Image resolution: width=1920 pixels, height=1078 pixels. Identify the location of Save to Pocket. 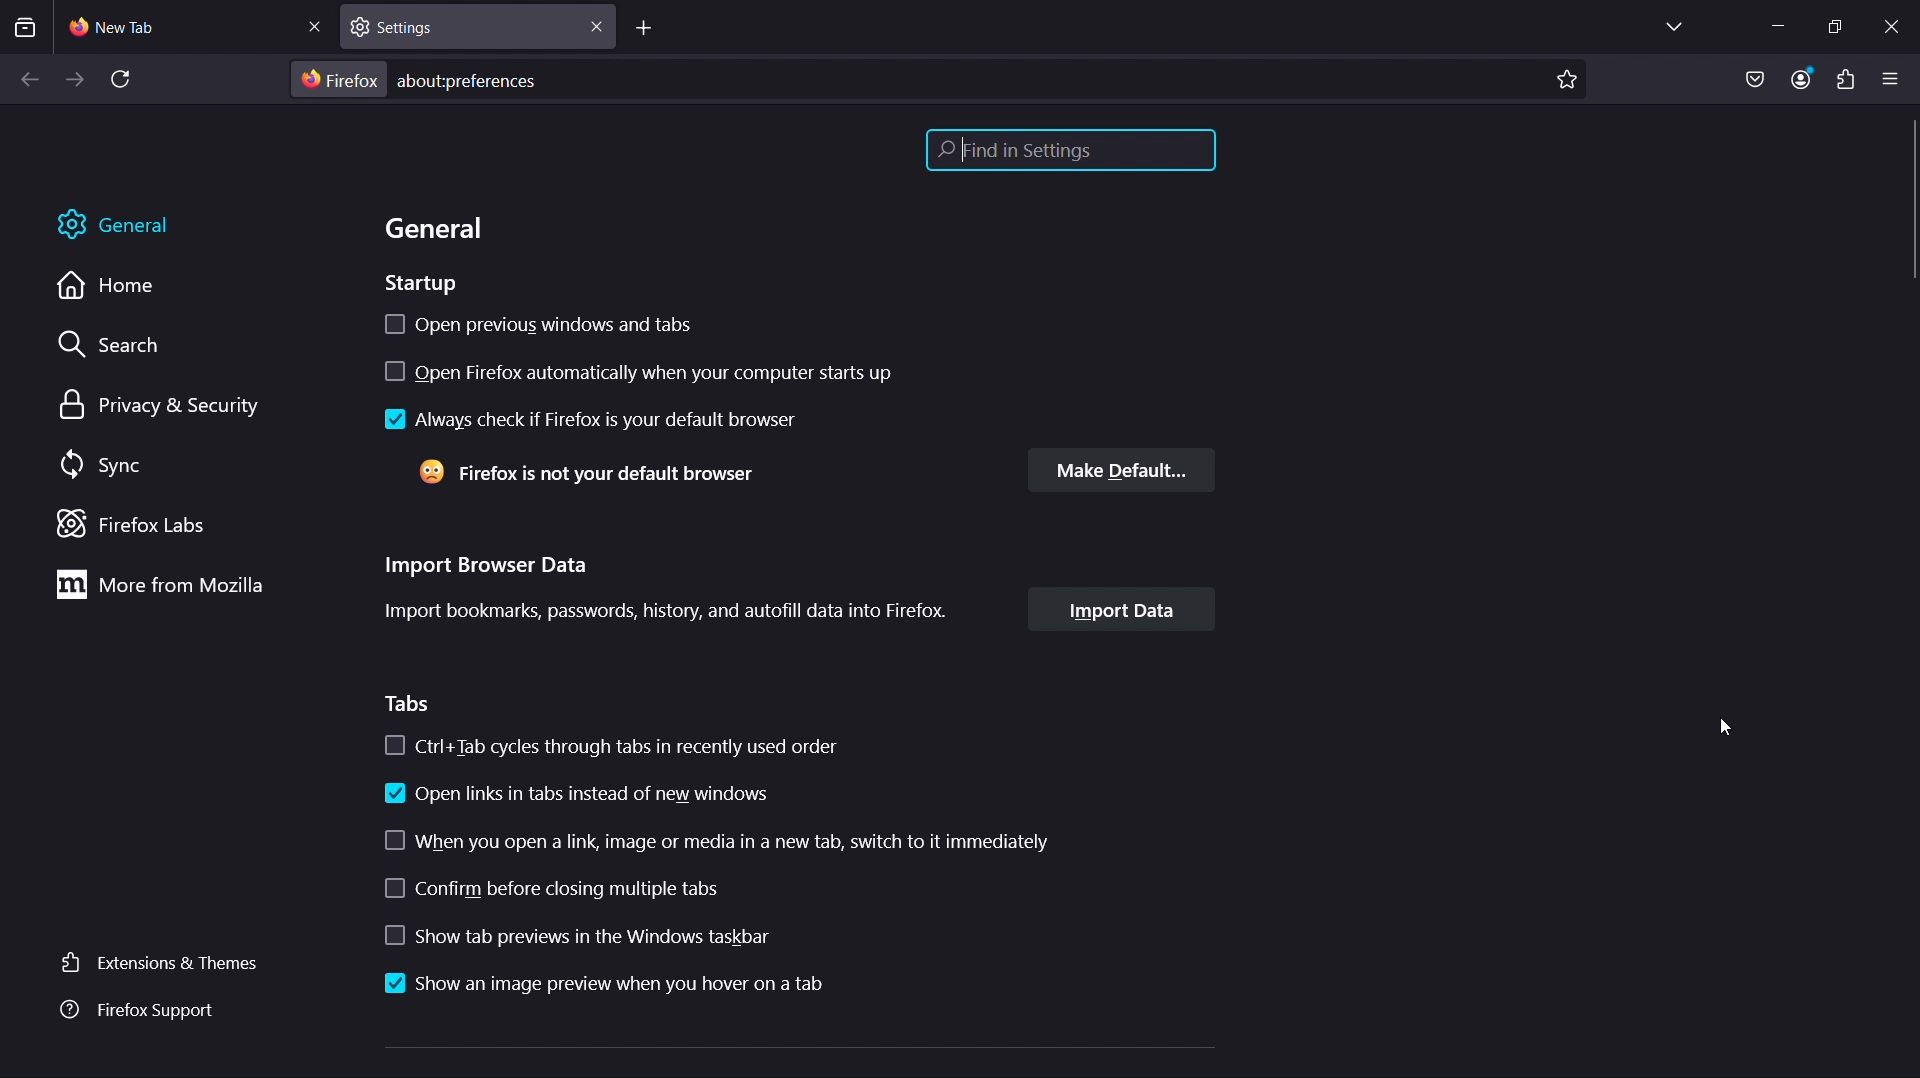
(1755, 75).